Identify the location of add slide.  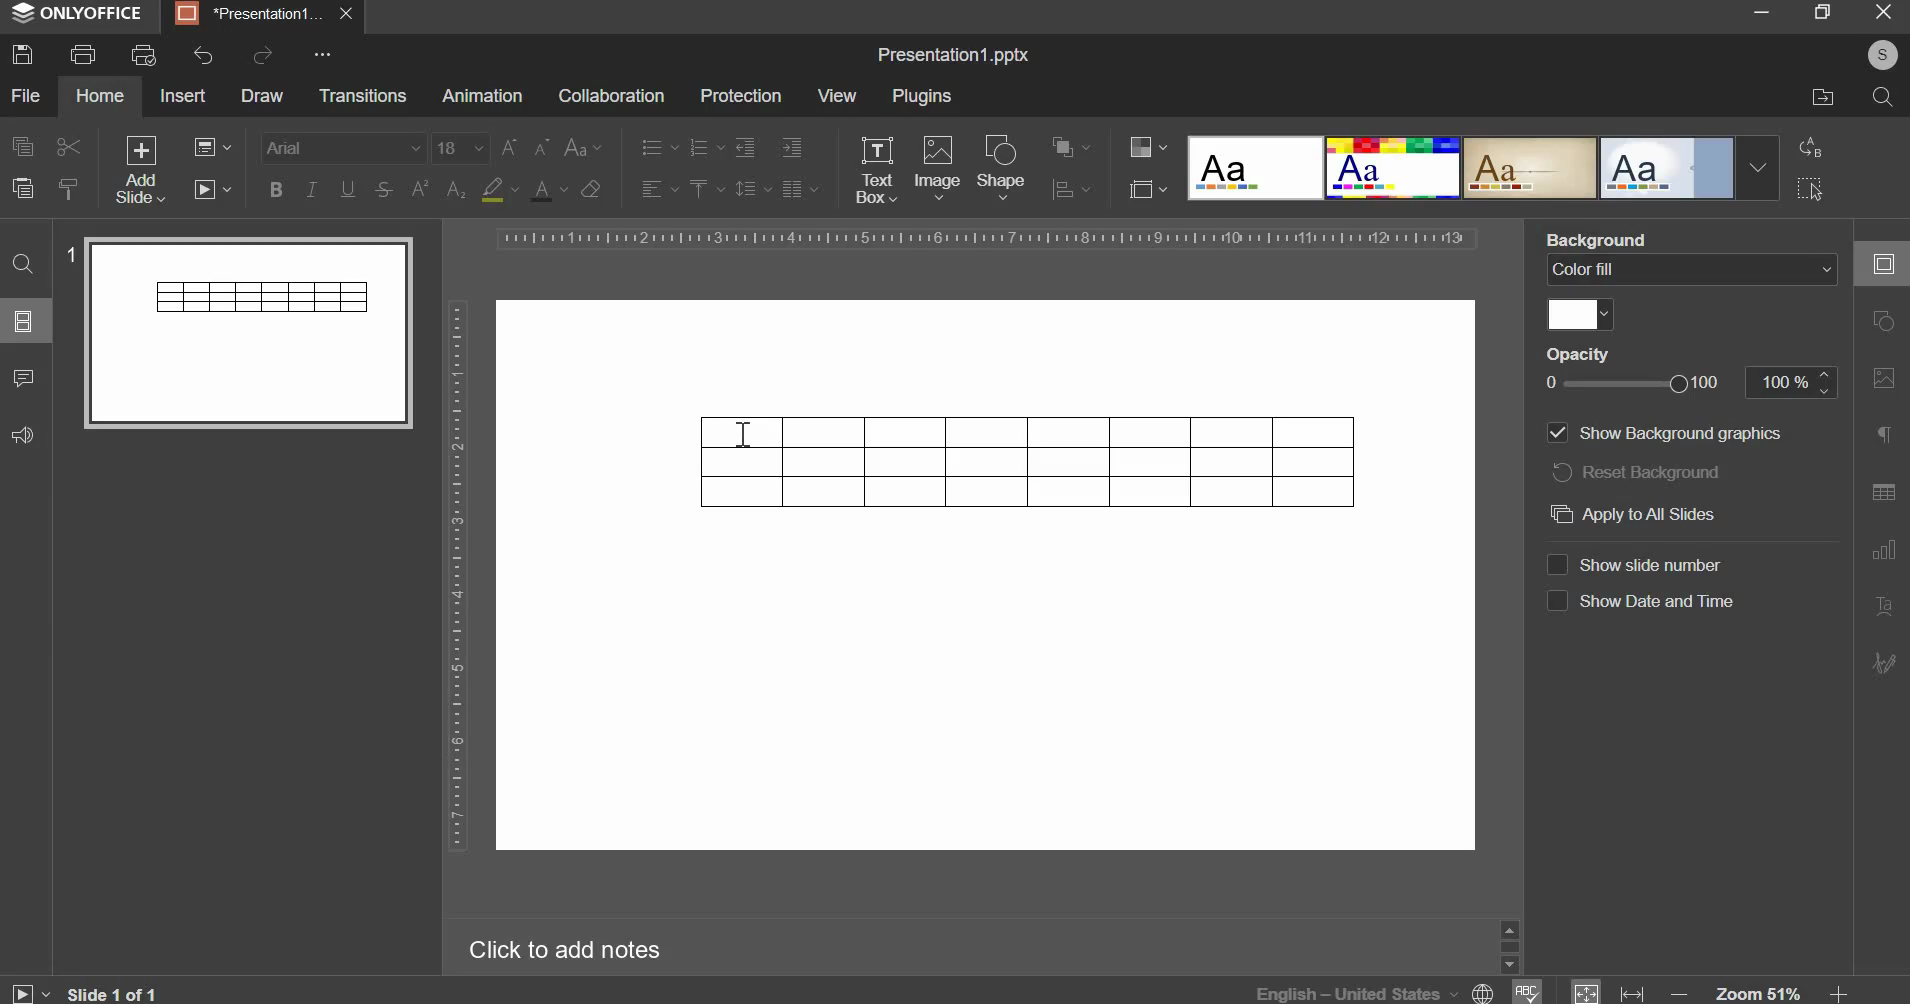
(141, 171).